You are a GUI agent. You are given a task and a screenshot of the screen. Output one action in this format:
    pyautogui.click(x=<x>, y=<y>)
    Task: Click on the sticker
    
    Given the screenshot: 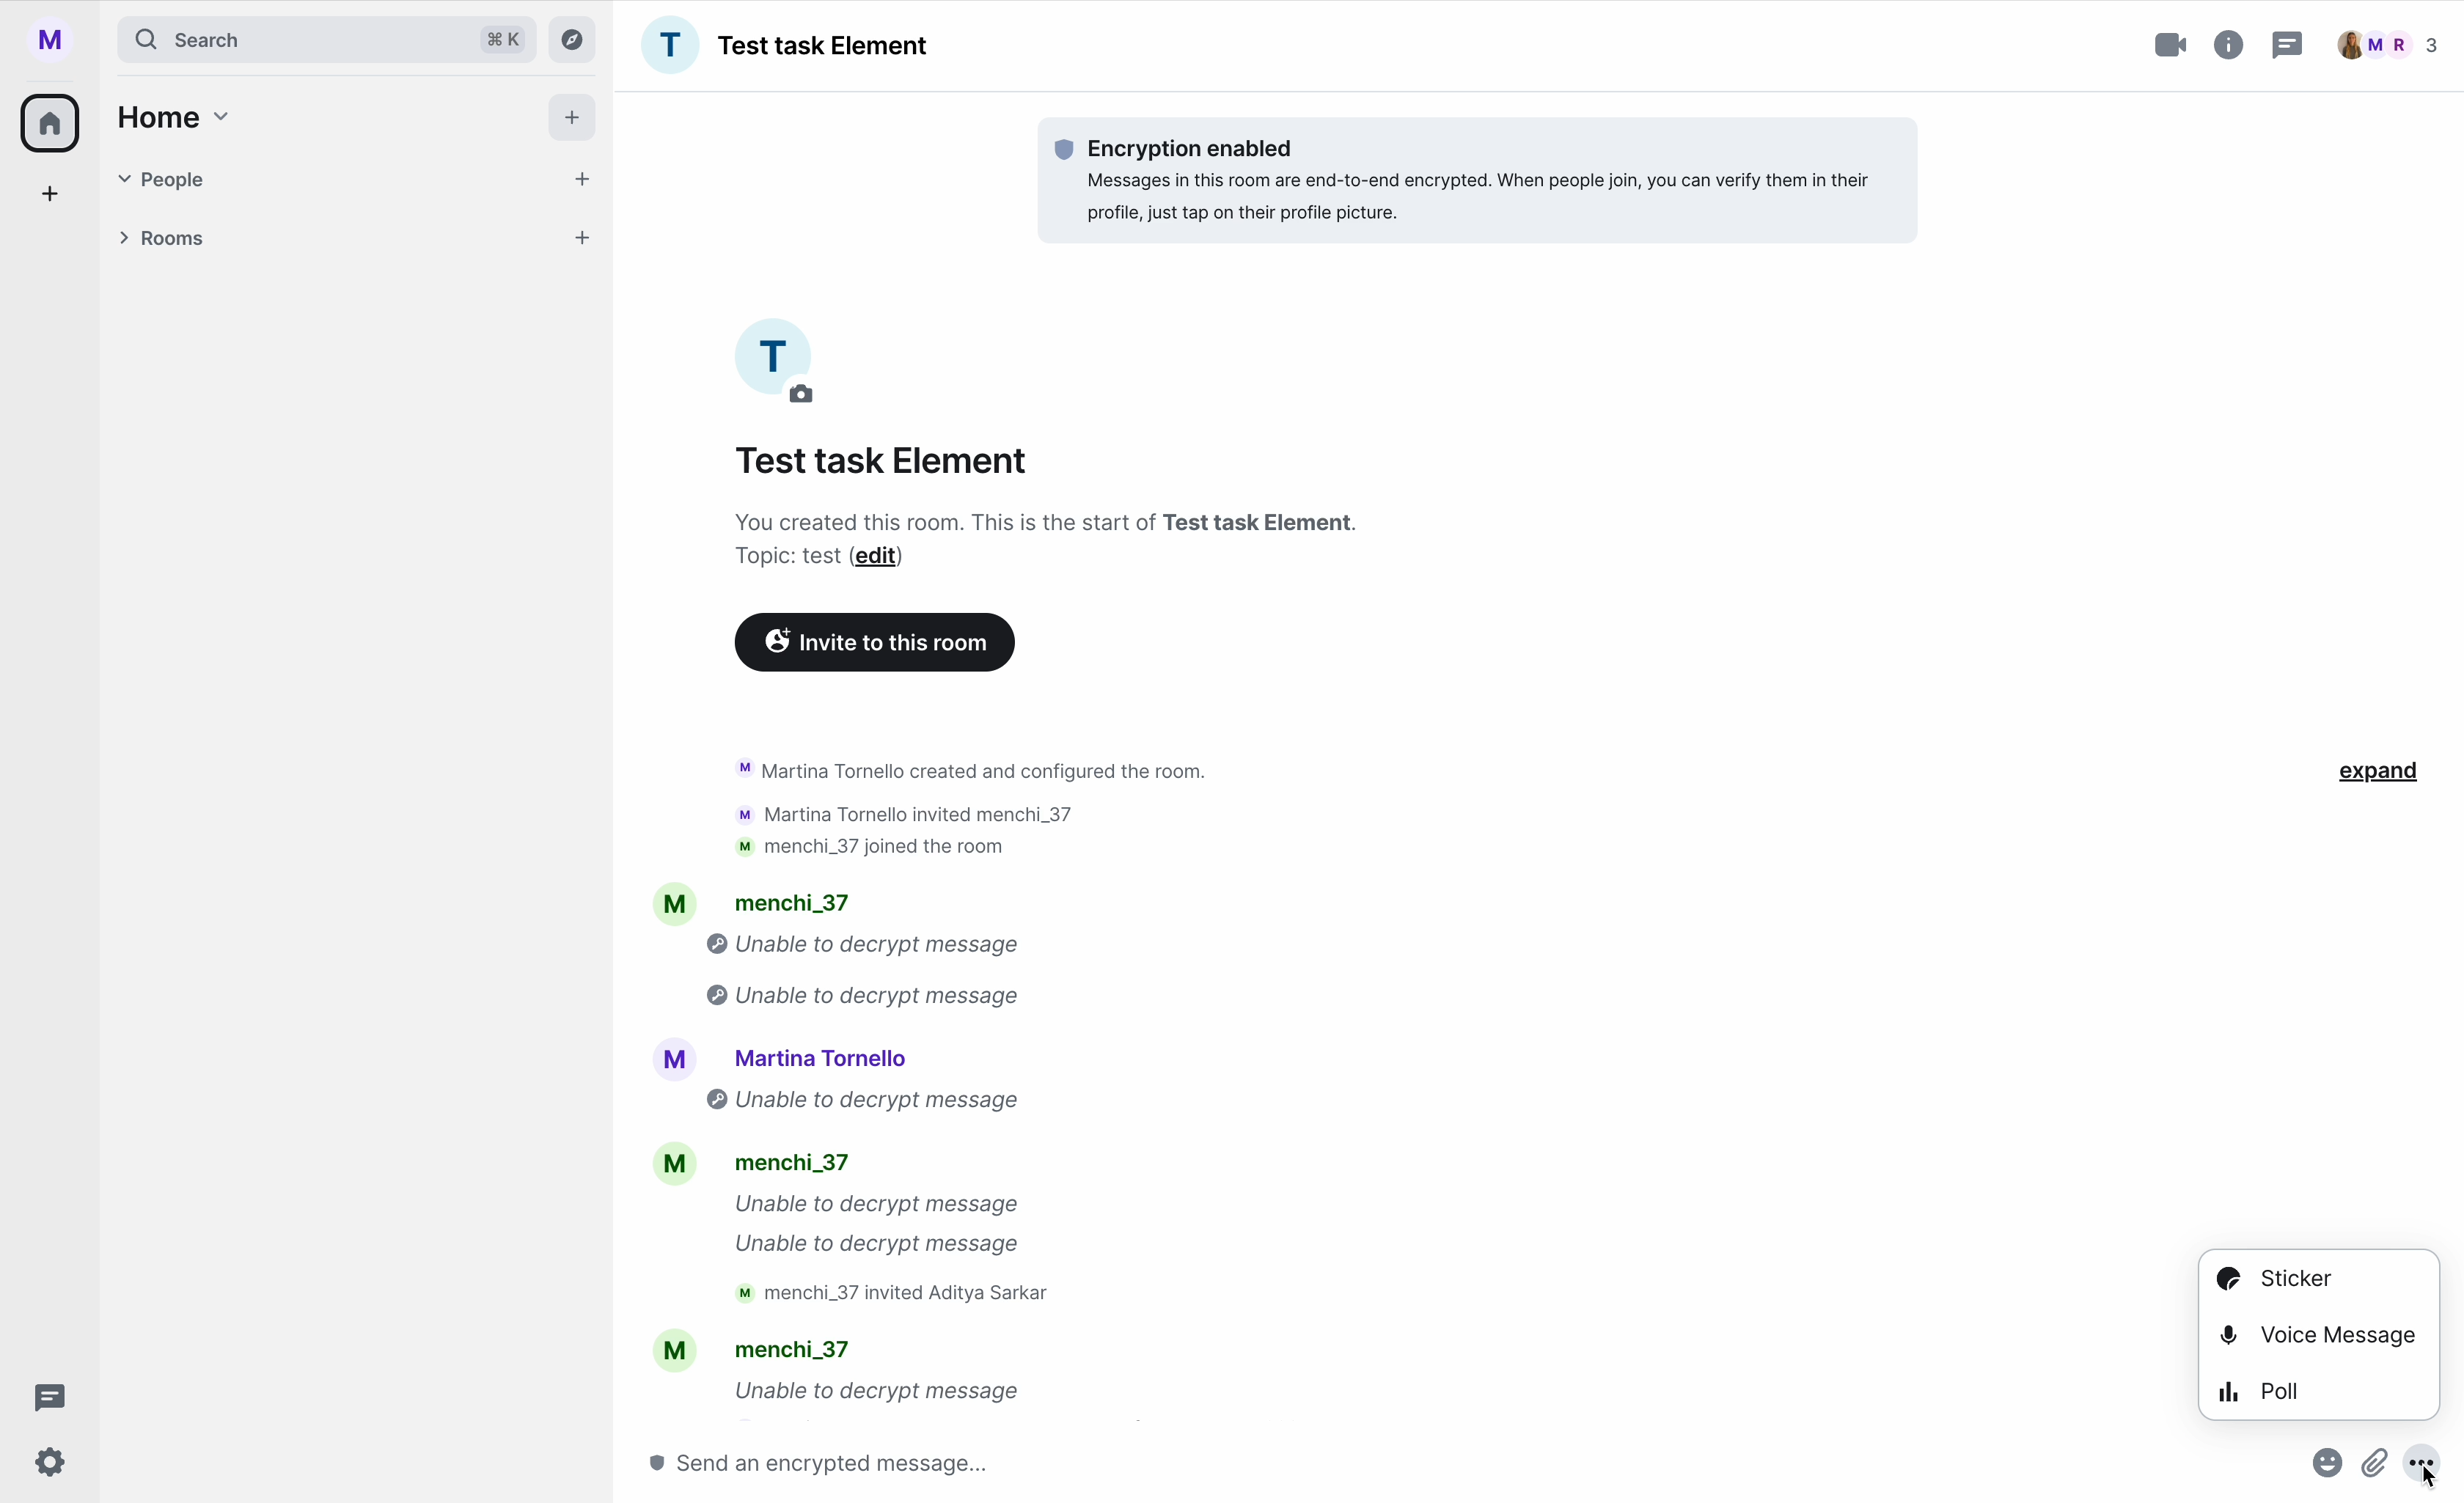 What is the action you would take?
    pyautogui.click(x=2273, y=1278)
    